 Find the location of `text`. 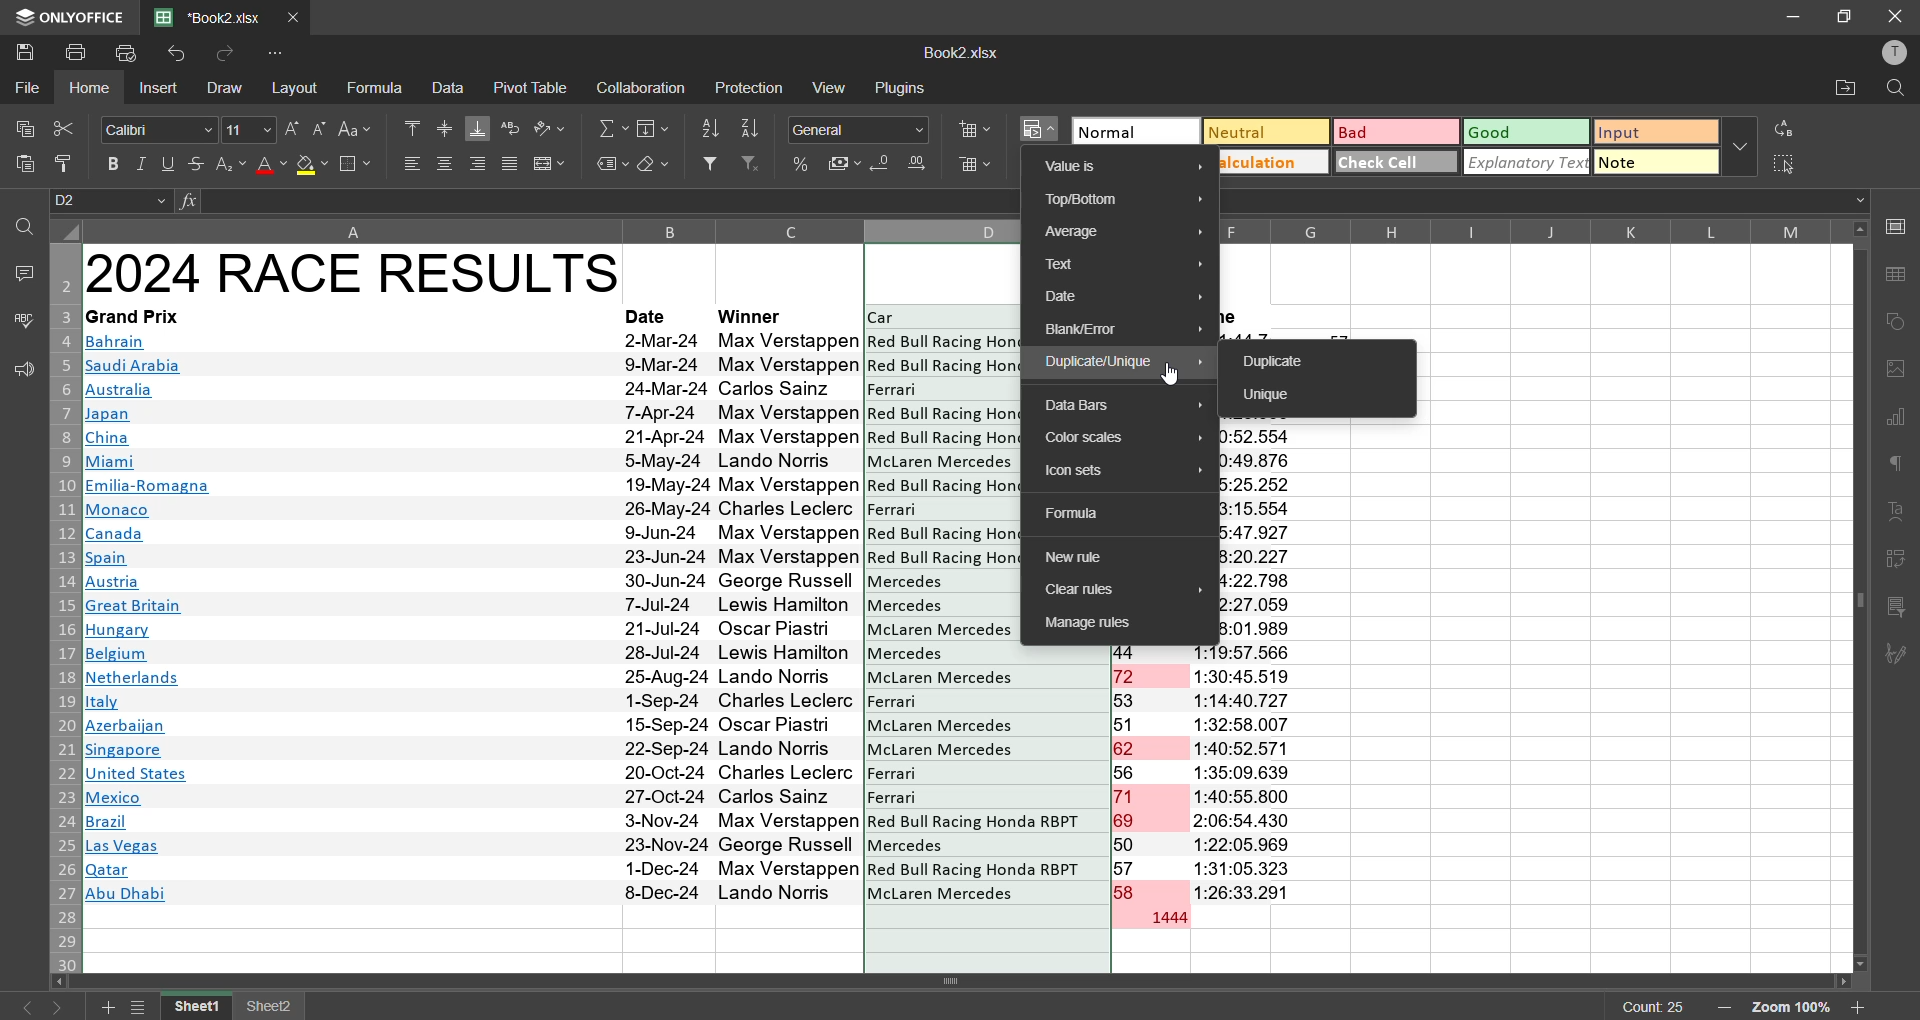

text is located at coordinates (1121, 266).